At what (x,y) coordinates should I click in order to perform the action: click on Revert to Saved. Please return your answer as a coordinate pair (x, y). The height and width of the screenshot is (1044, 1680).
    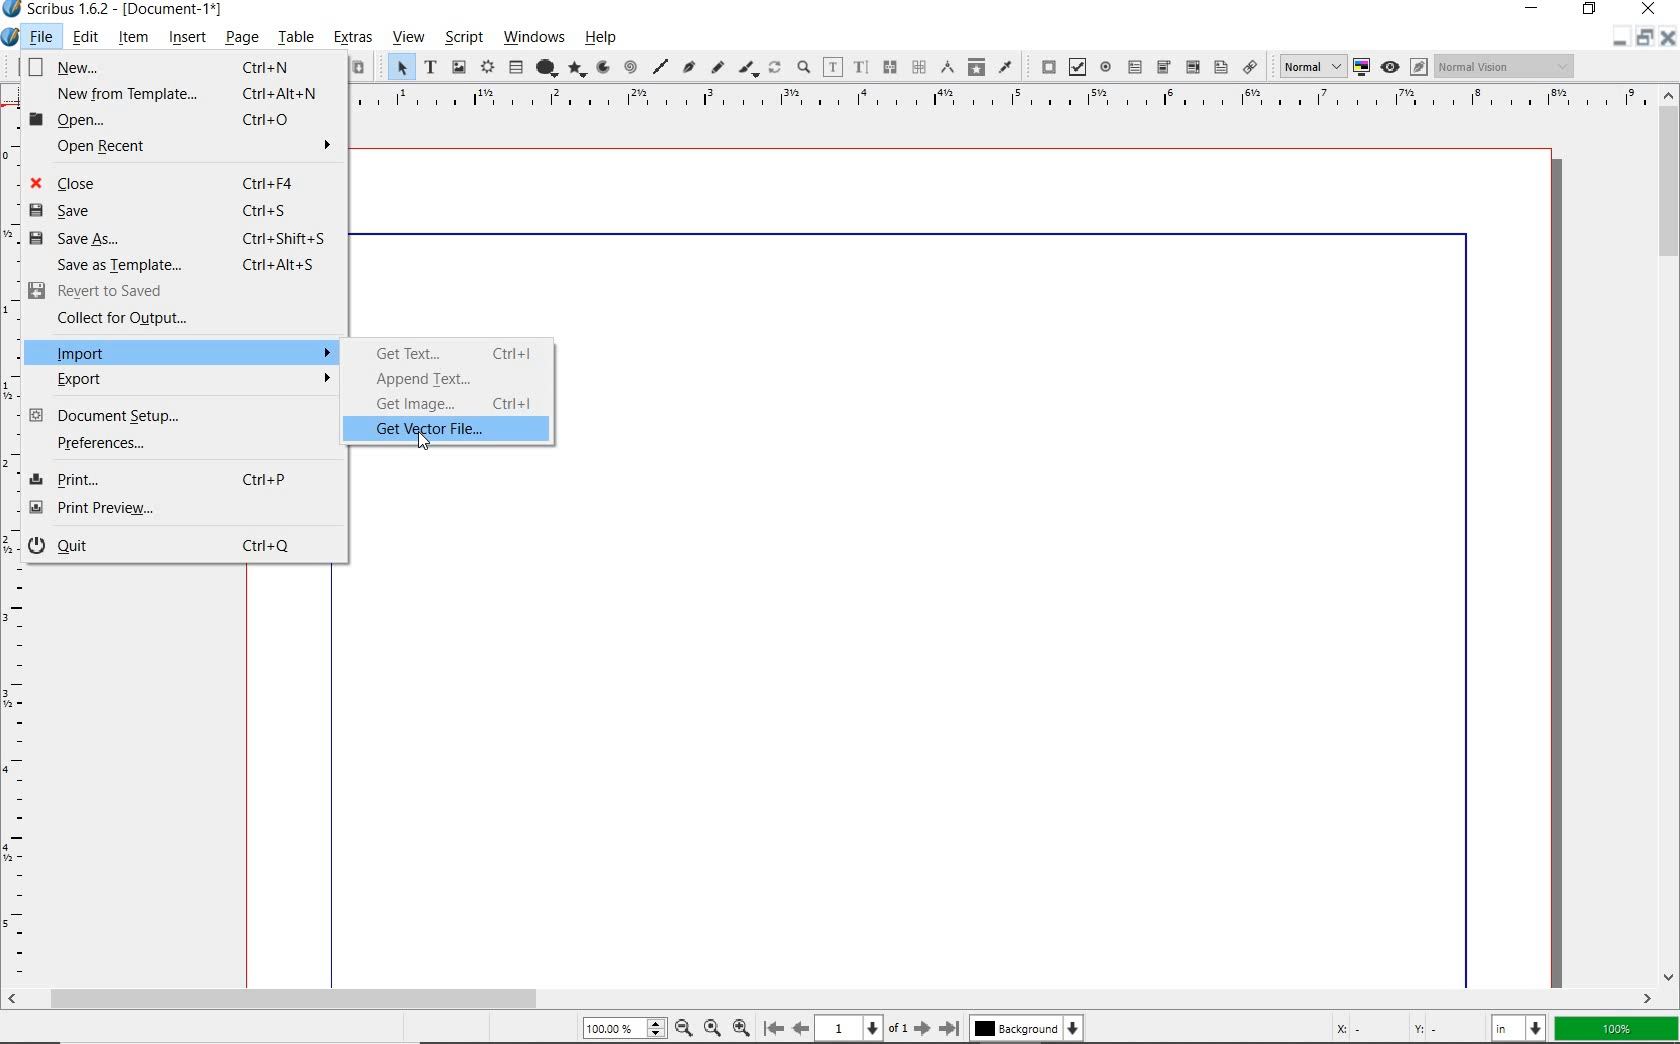
    Looking at the image, I should click on (188, 291).